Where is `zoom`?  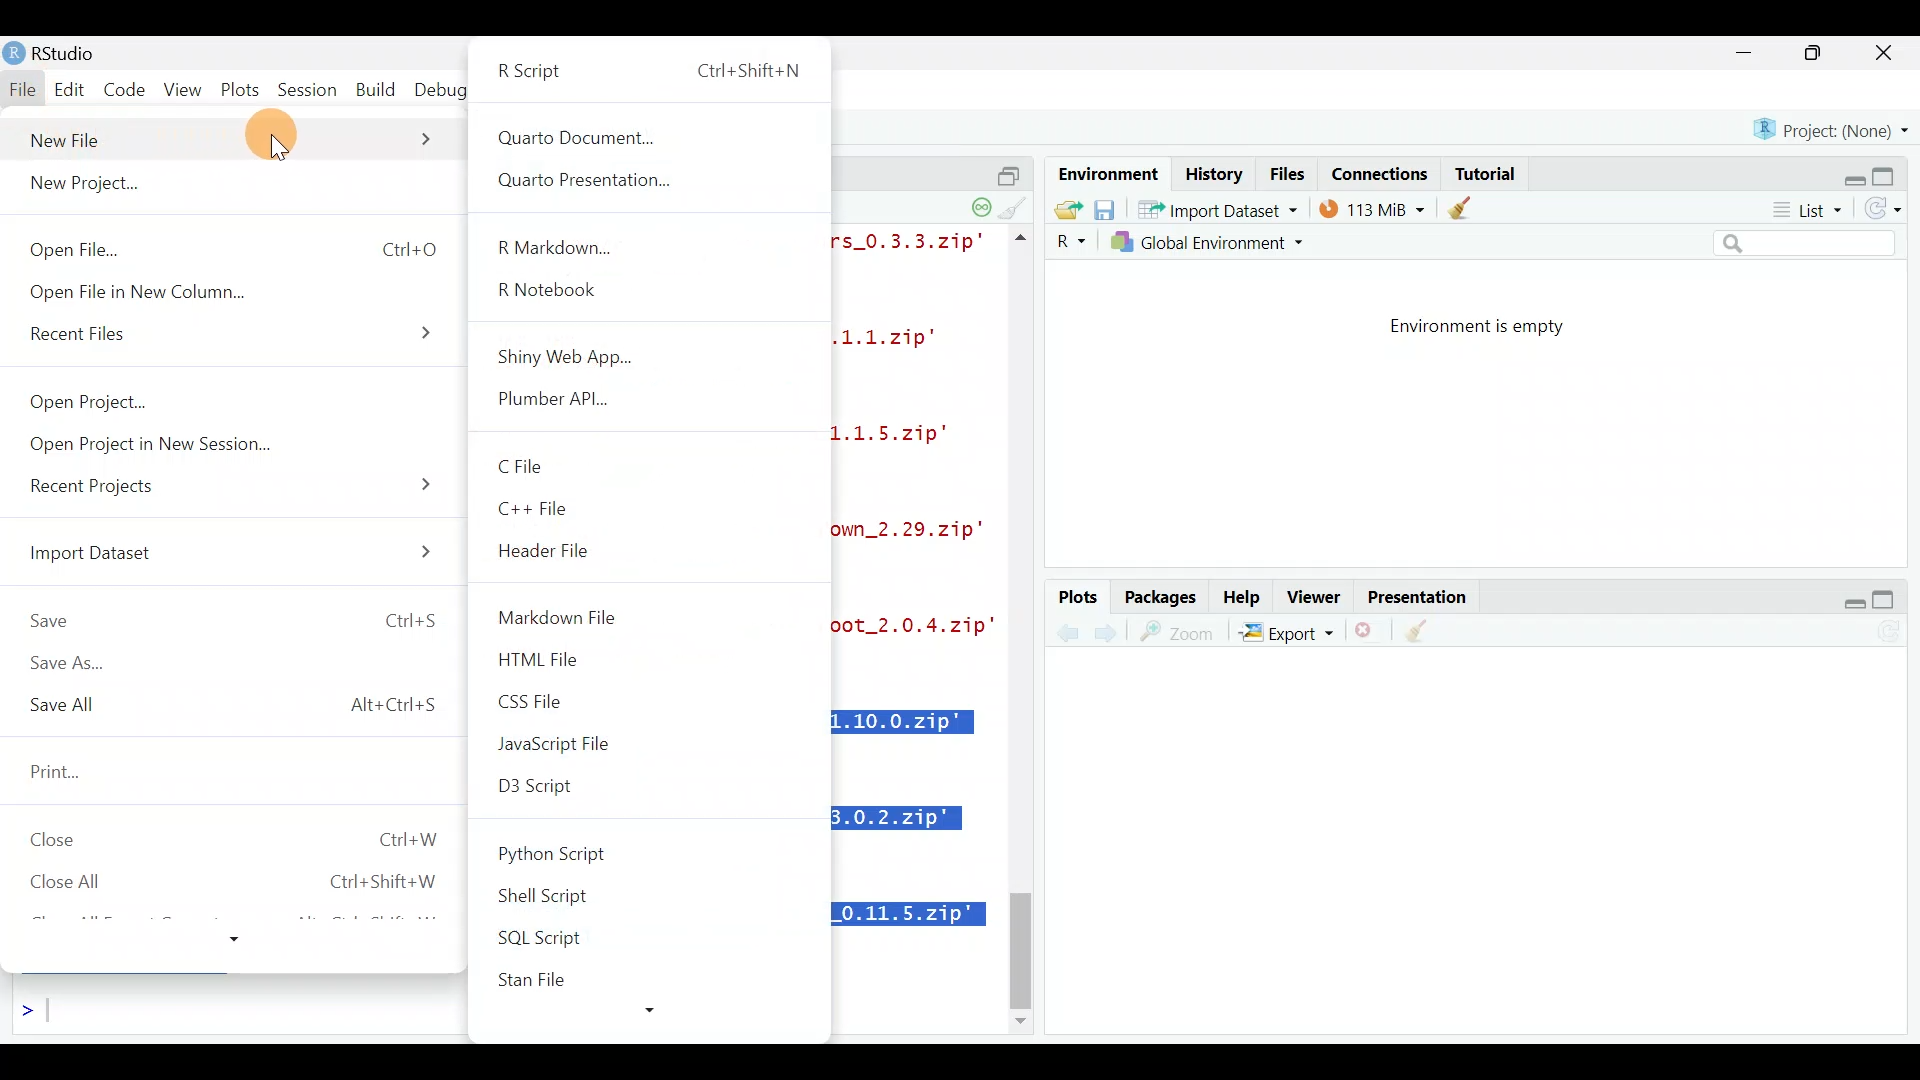 zoom is located at coordinates (1181, 633).